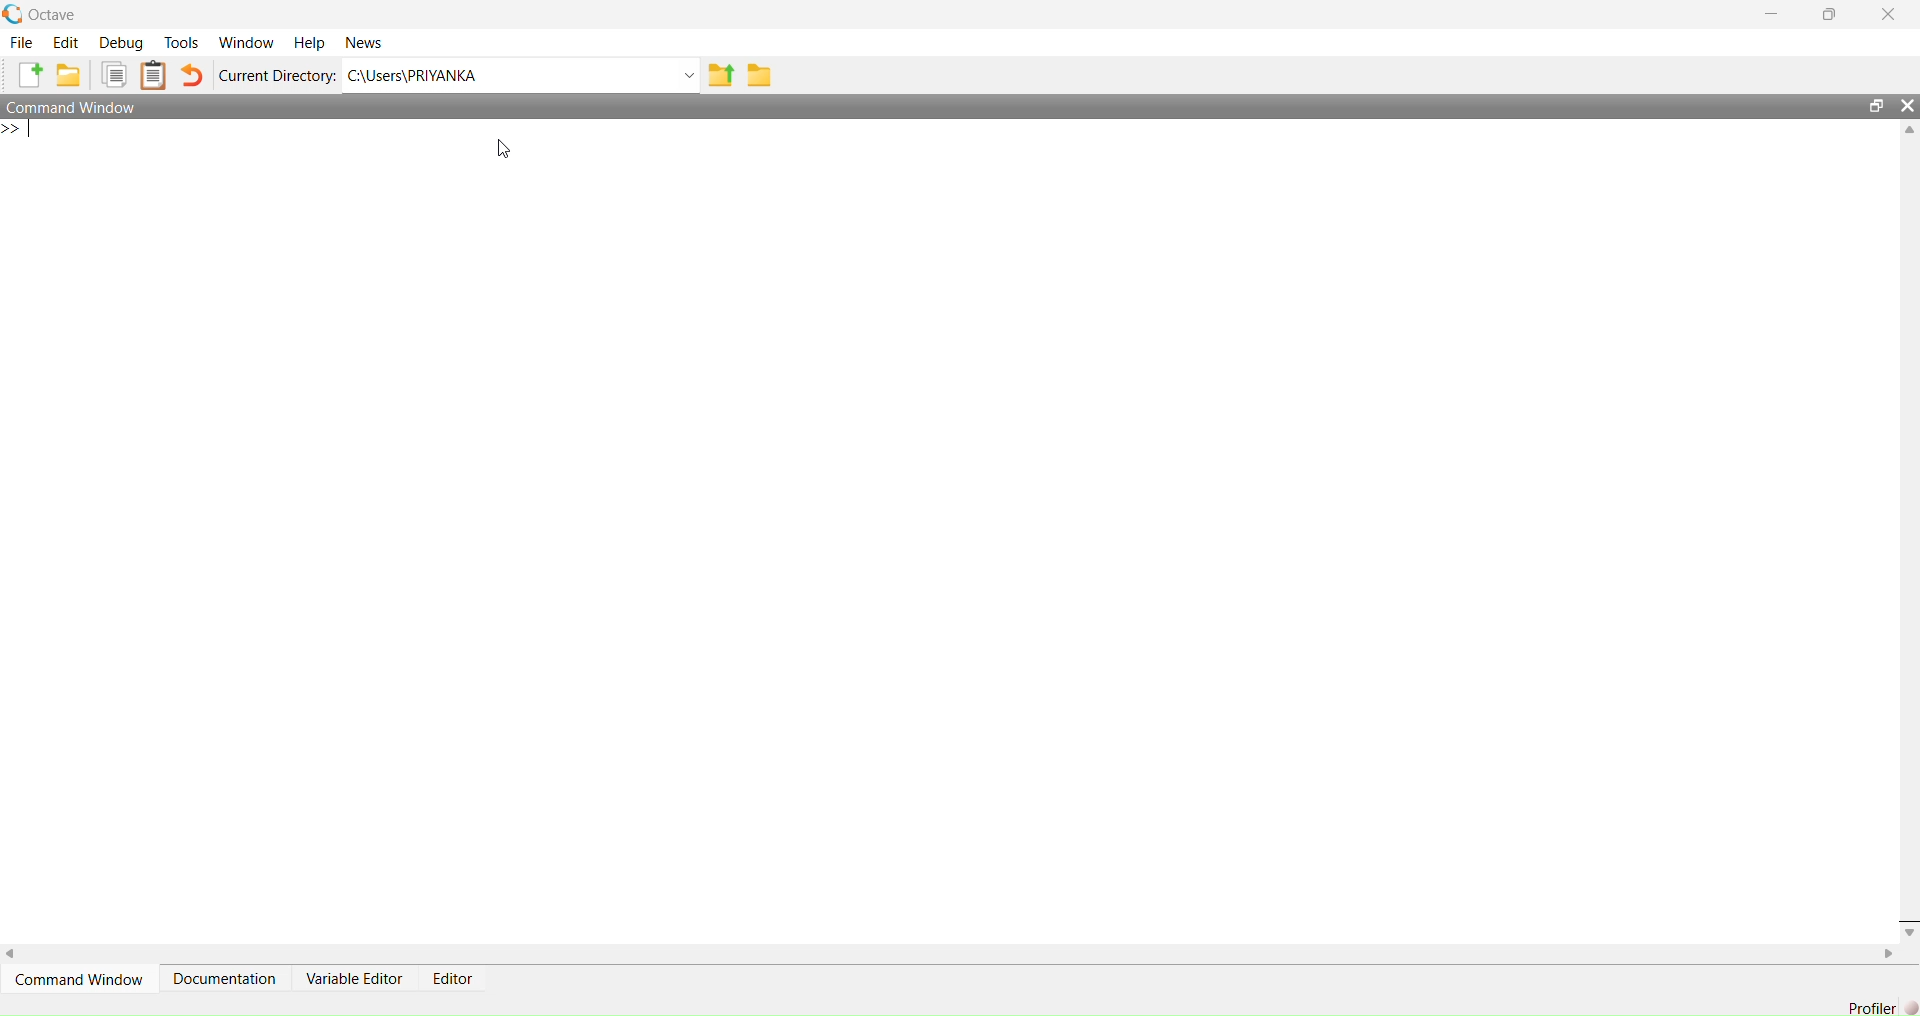  I want to click on Undo, so click(196, 78).